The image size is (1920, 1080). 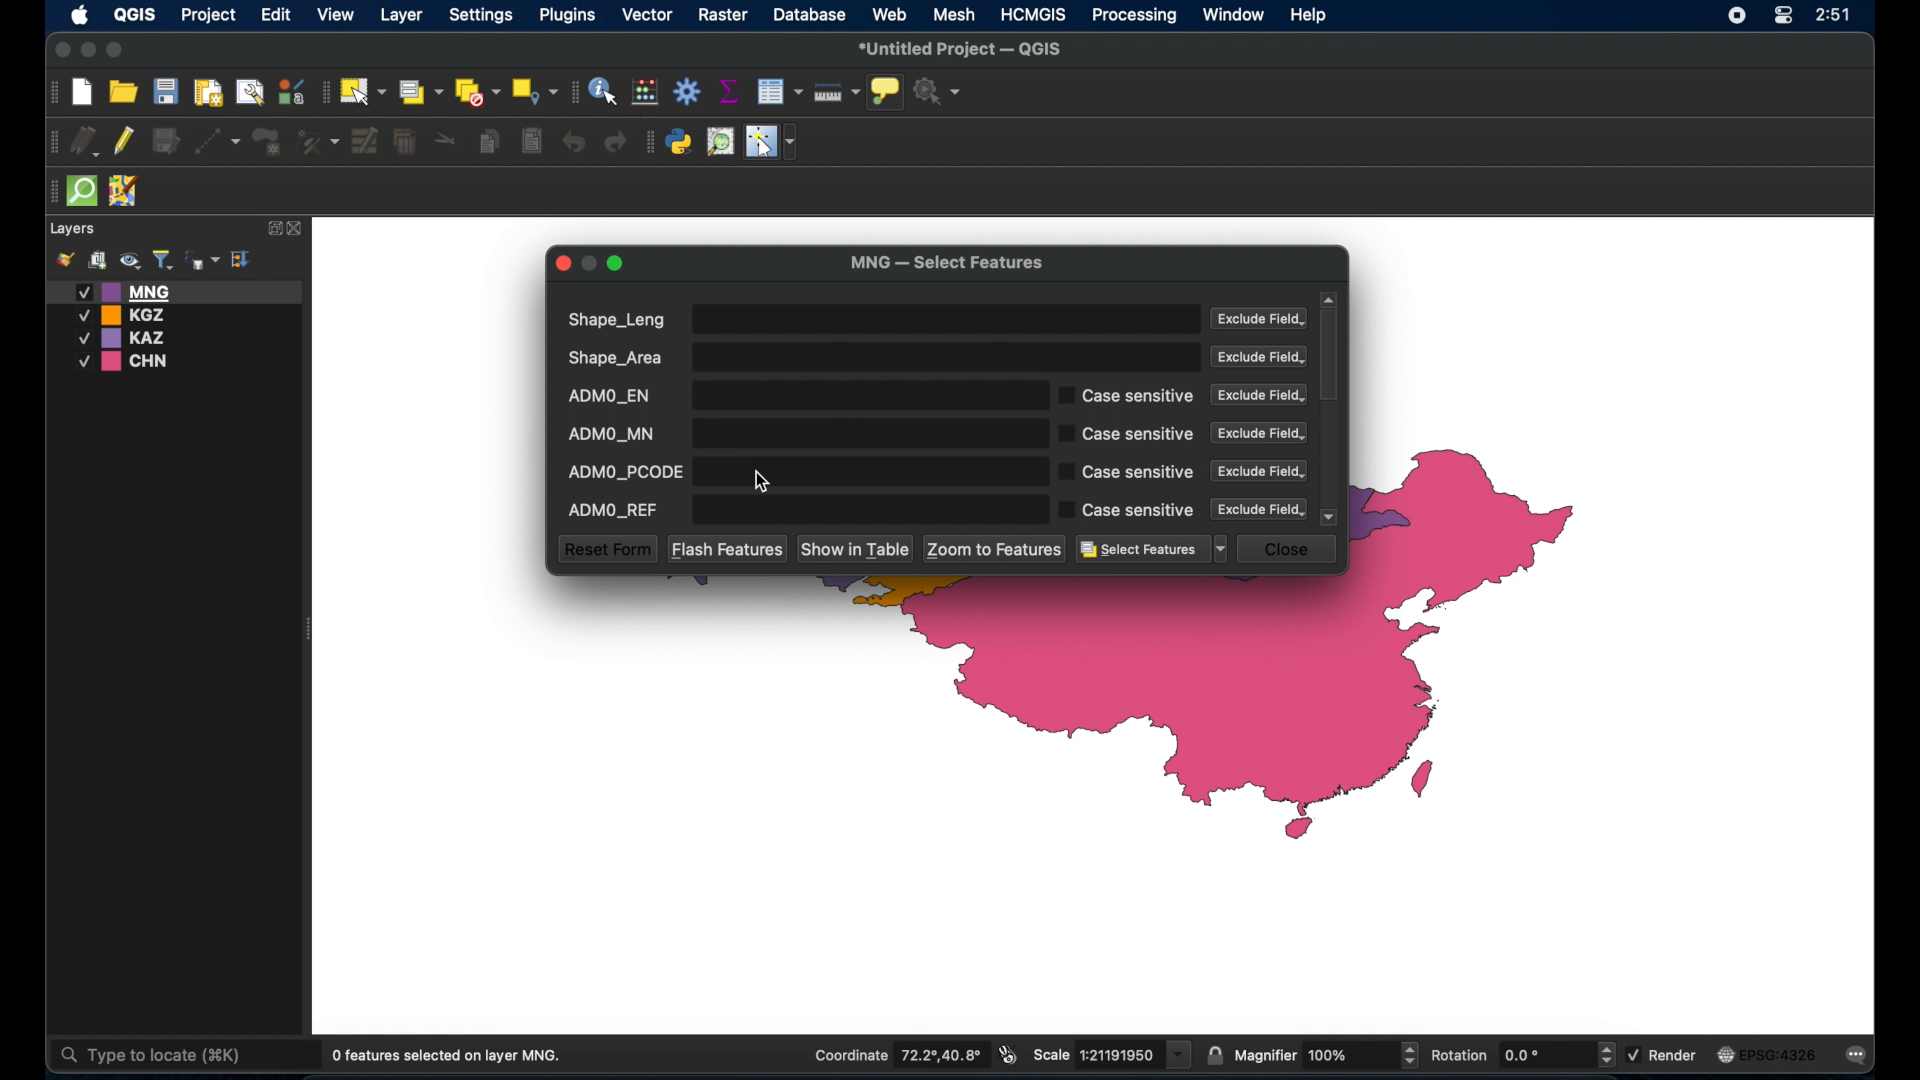 I want to click on add polygon feature, so click(x=269, y=140).